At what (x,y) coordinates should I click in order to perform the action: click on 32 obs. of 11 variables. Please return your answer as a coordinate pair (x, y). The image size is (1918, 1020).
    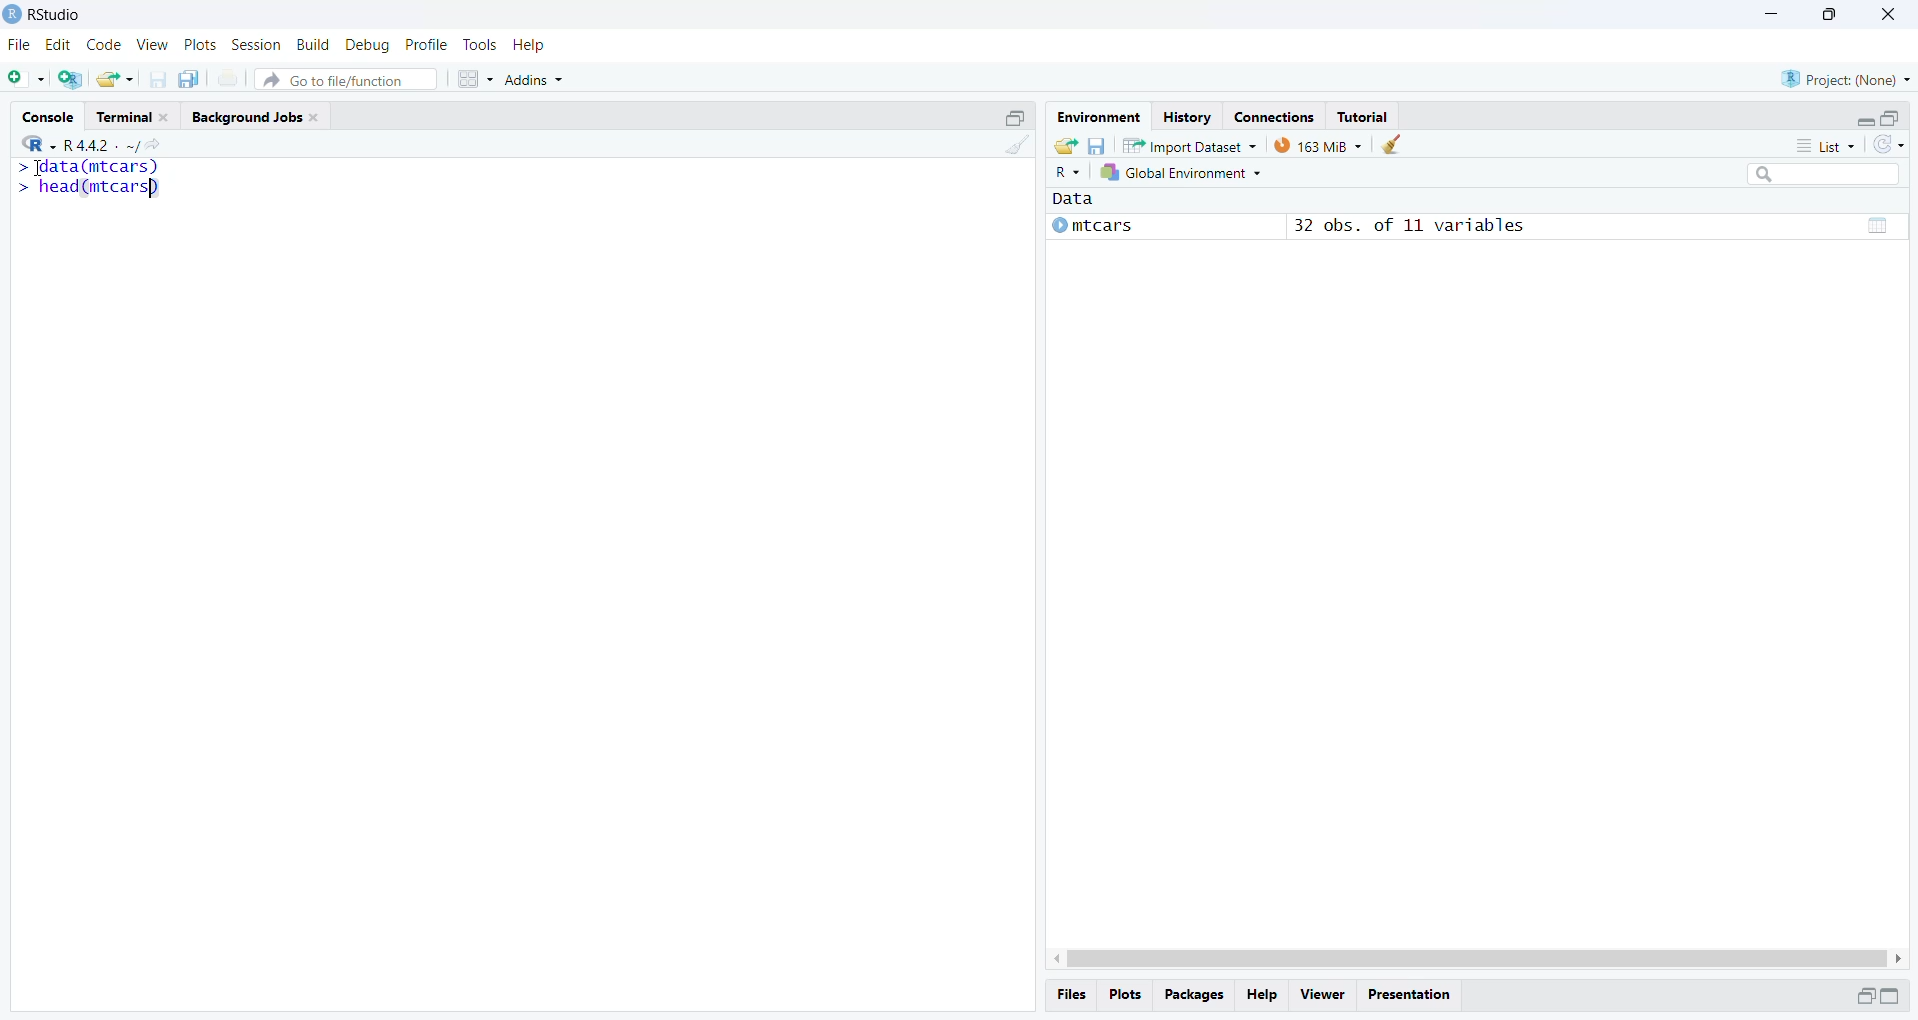
    Looking at the image, I should click on (1411, 226).